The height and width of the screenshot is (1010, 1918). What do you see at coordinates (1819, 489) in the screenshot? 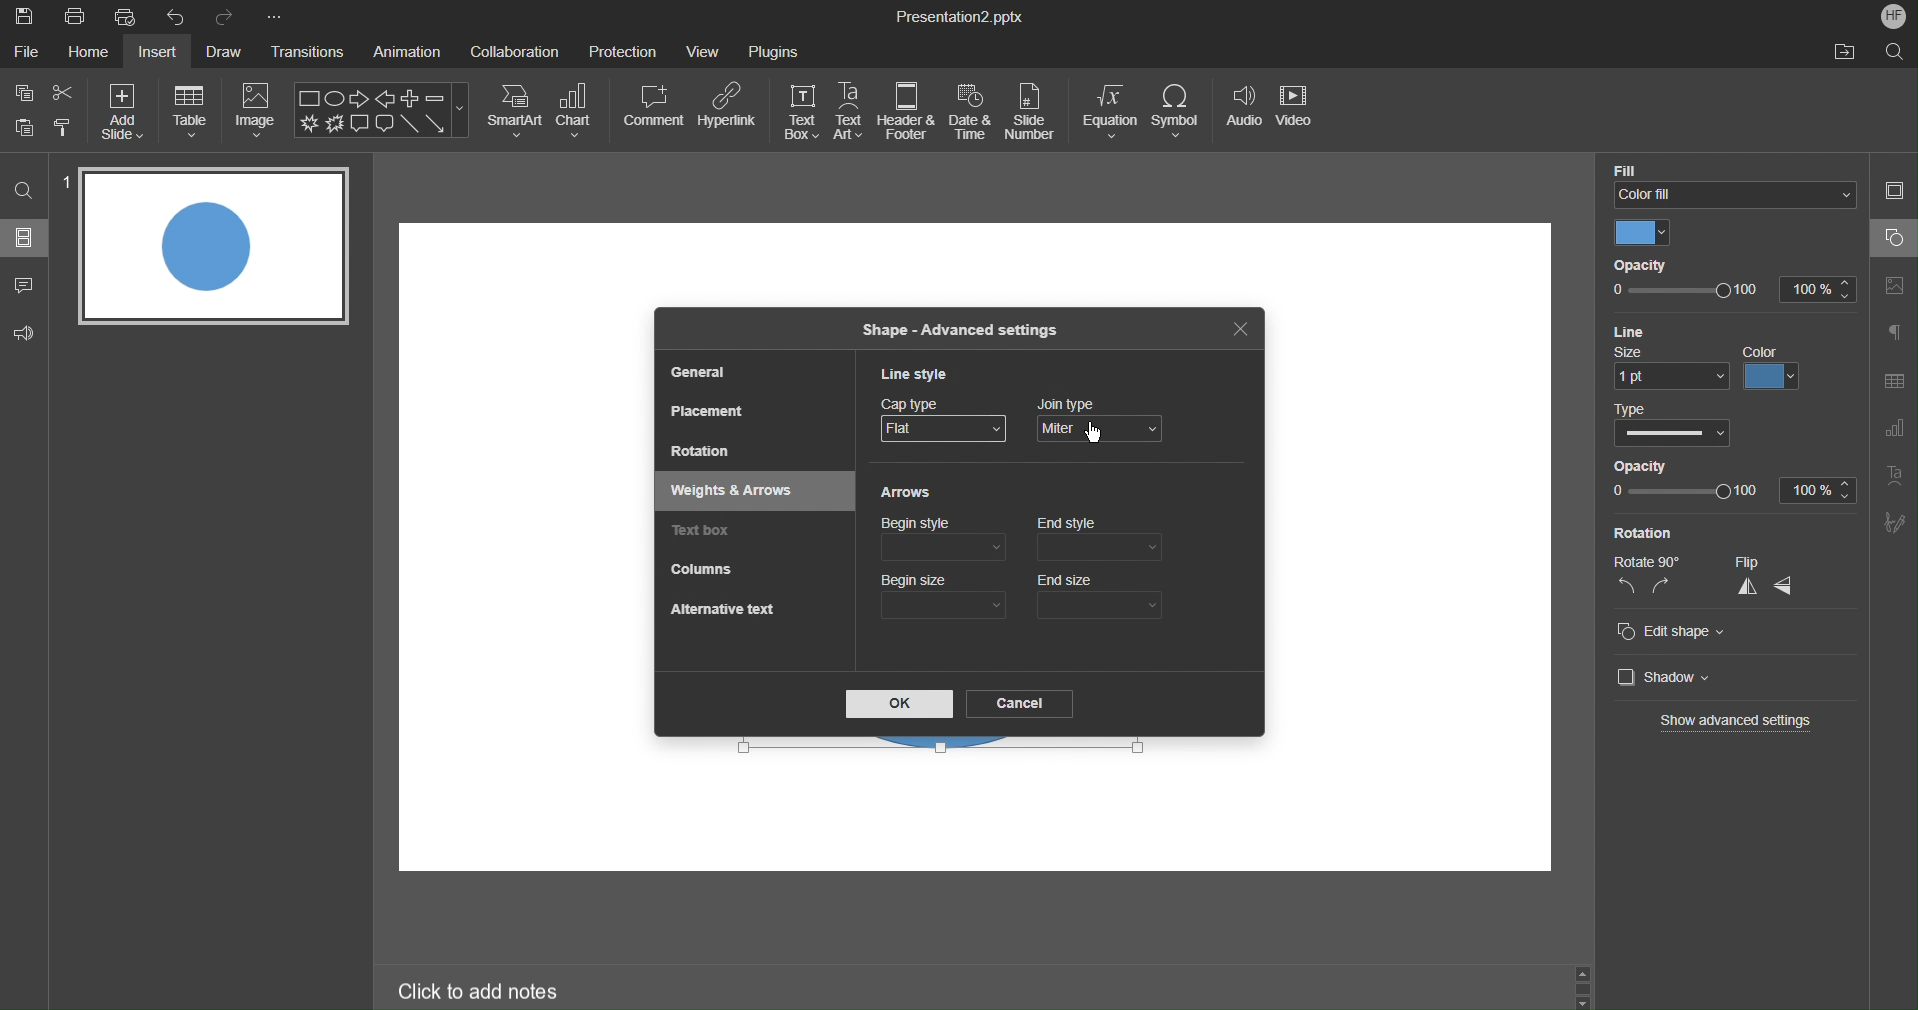
I see `100%` at bounding box center [1819, 489].